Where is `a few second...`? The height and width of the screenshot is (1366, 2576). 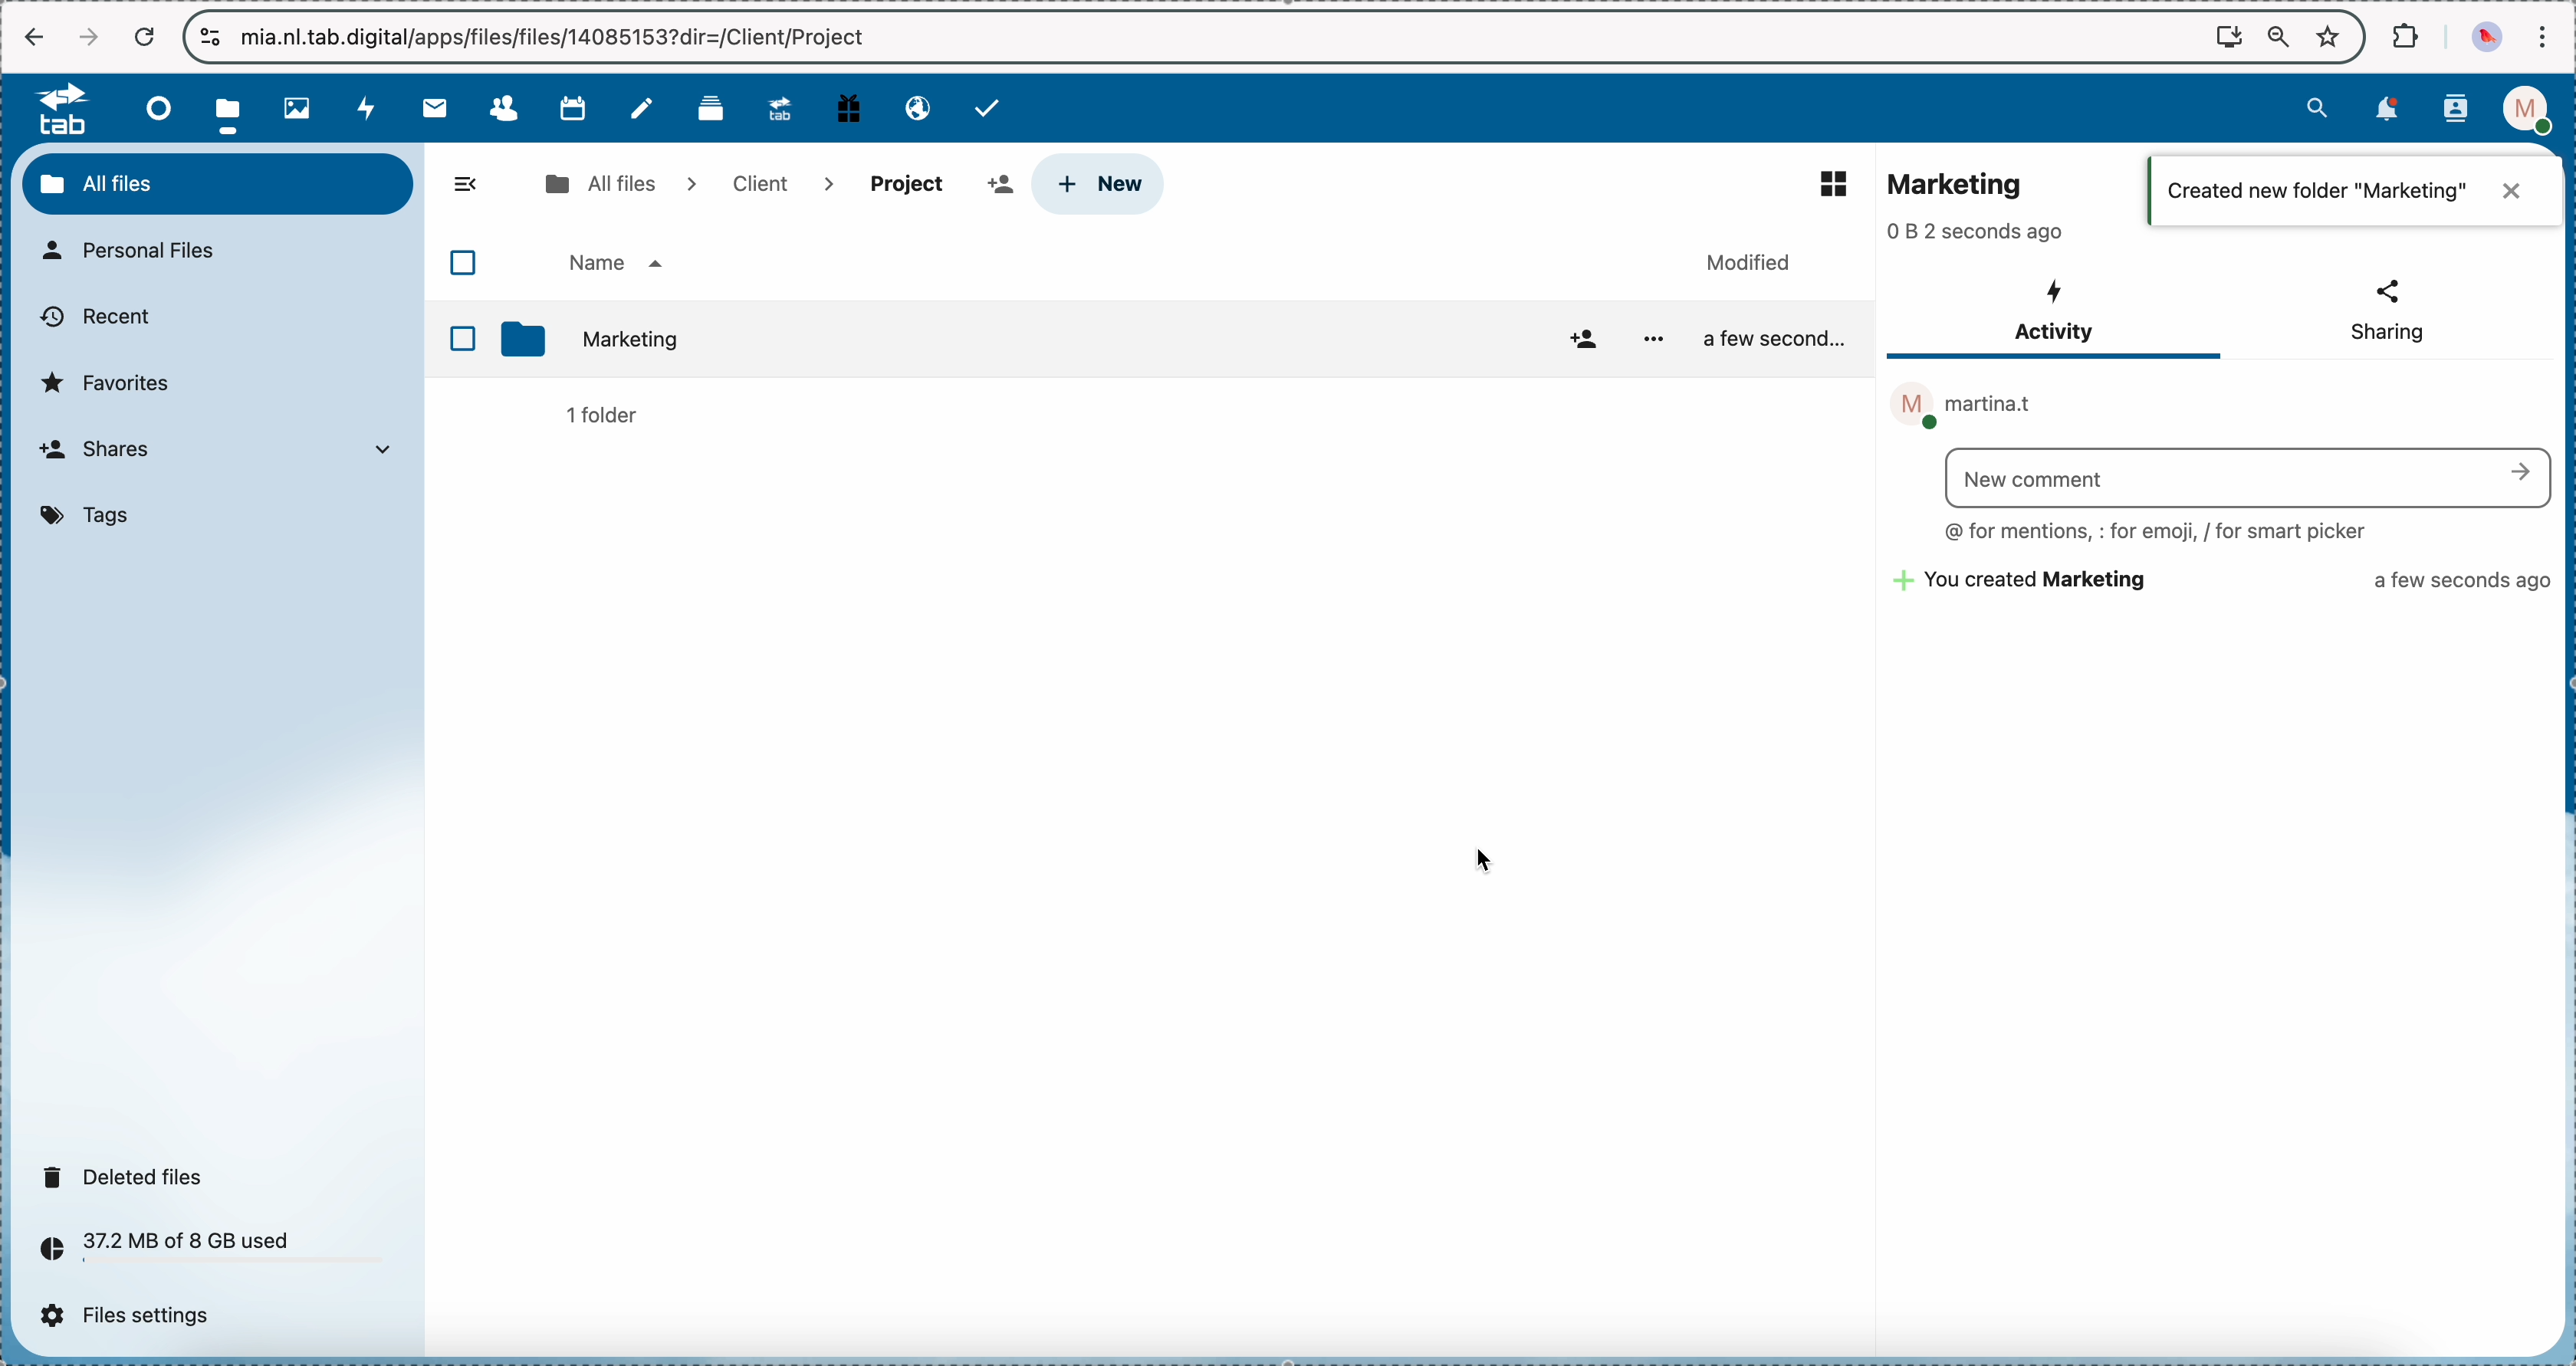 a few second... is located at coordinates (1777, 338).